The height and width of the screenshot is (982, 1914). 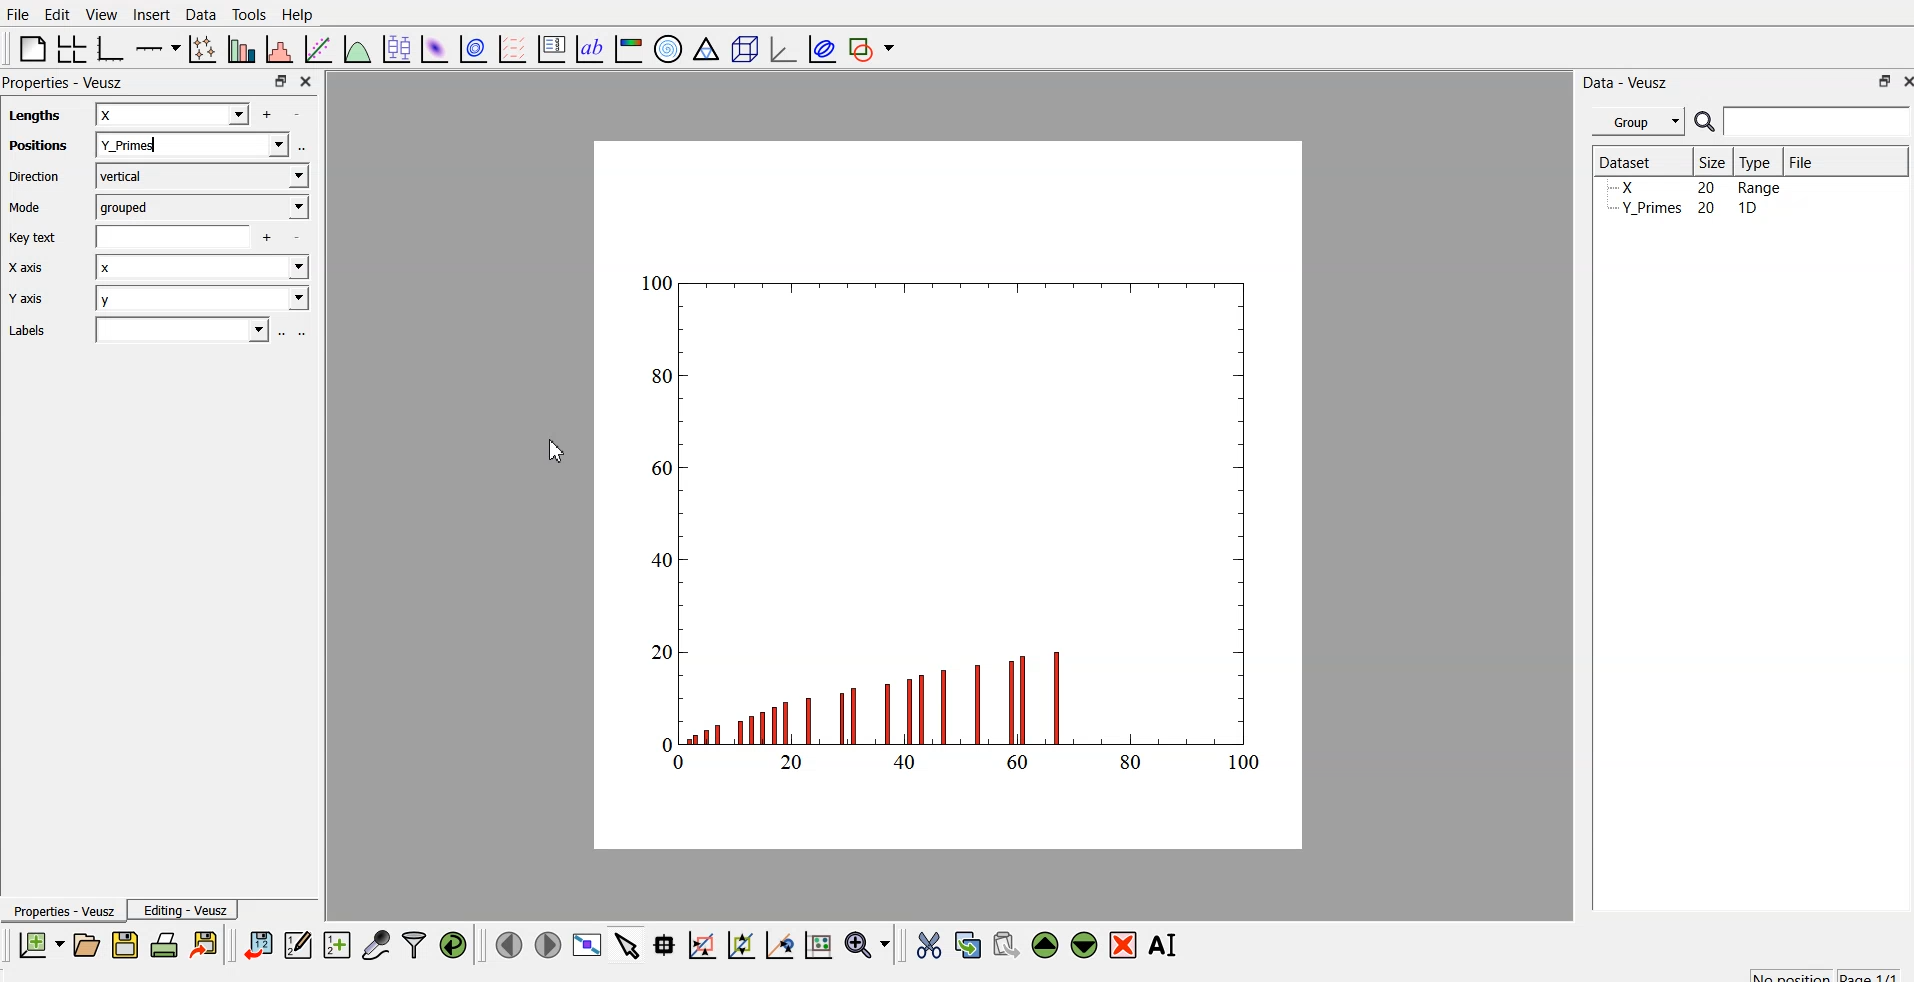 What do you see at coordinates (662, 945) in the screenshot?
I see `read datapoint on graph` at bounding box center [662, 945].